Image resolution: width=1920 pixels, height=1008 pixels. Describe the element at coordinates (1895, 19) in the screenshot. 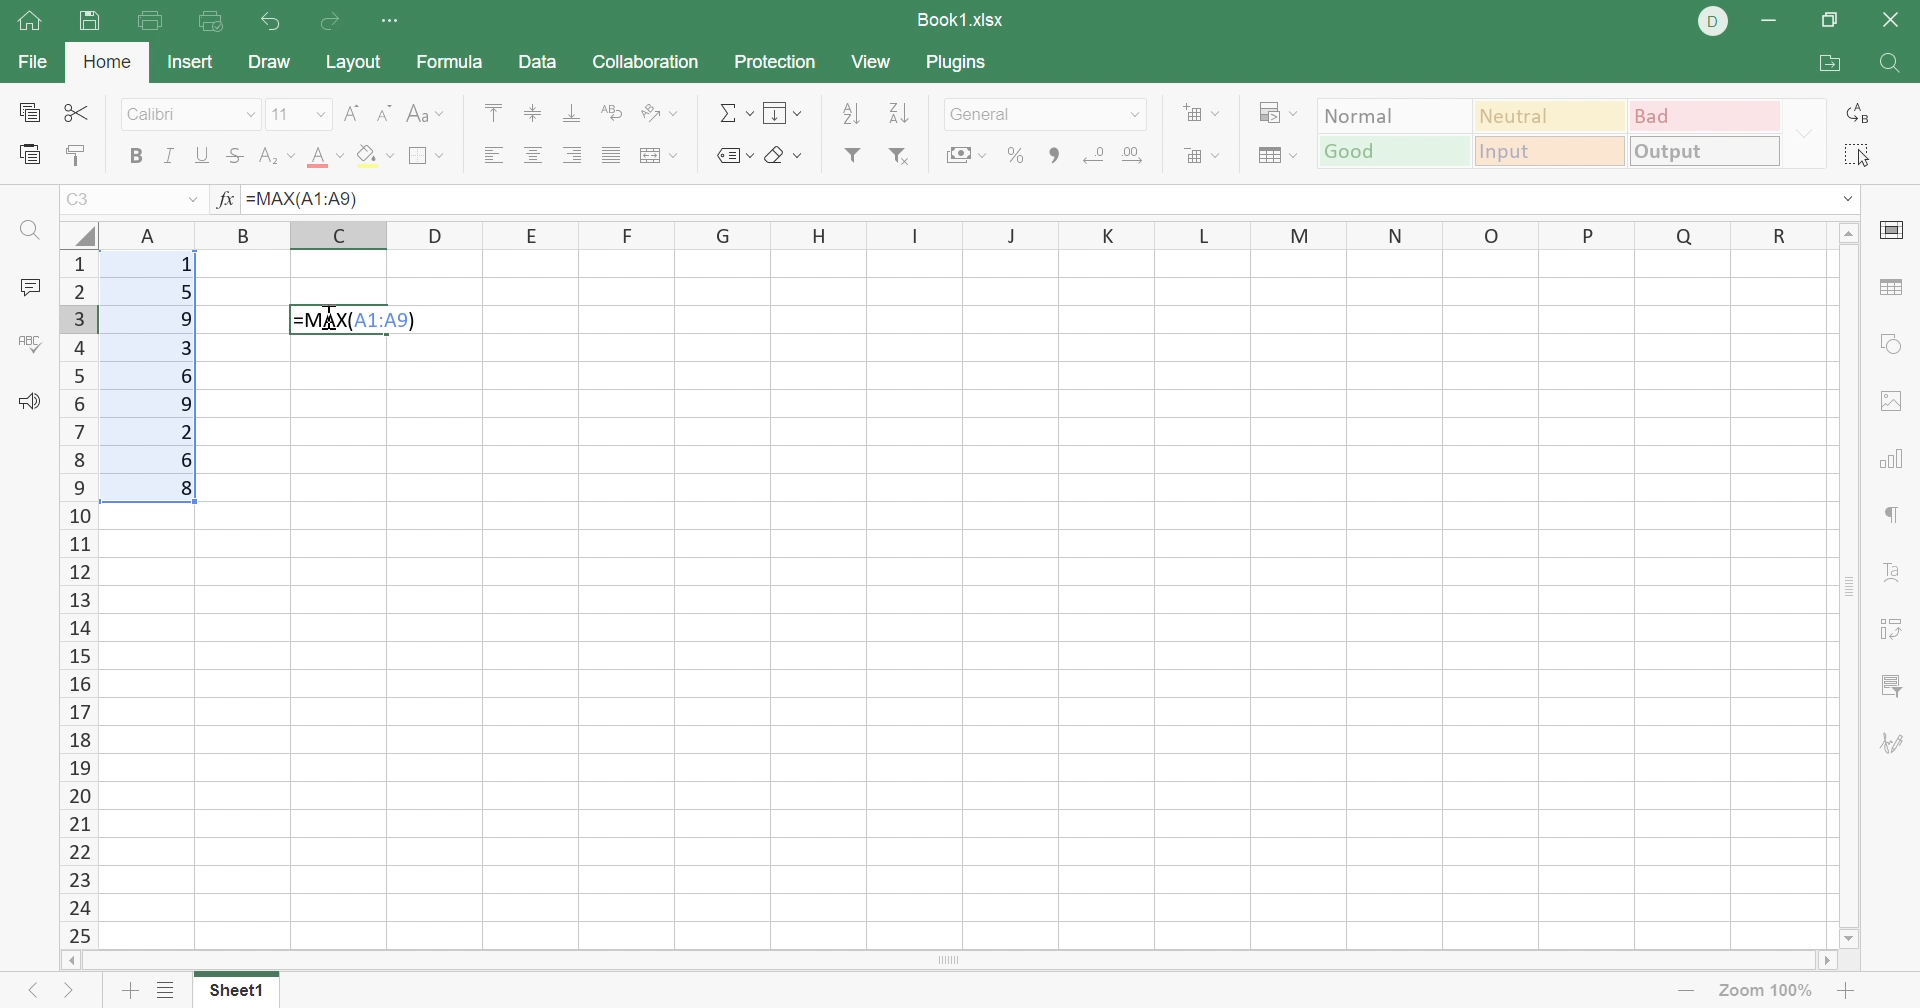

I see `Close` at that location.